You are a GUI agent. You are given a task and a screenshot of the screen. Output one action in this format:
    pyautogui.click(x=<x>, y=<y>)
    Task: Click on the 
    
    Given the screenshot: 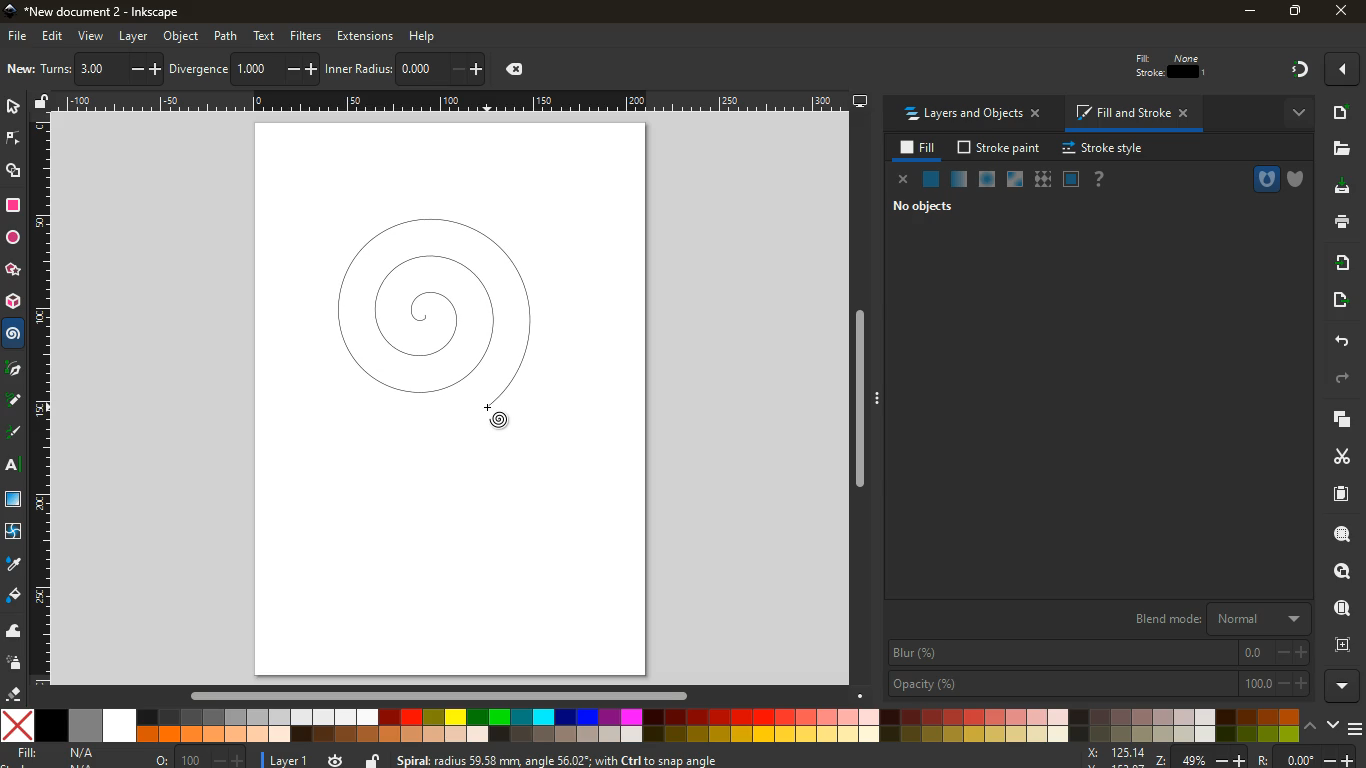 What is the action you would take?
    pyautogui.click(x=866, y=403)
    